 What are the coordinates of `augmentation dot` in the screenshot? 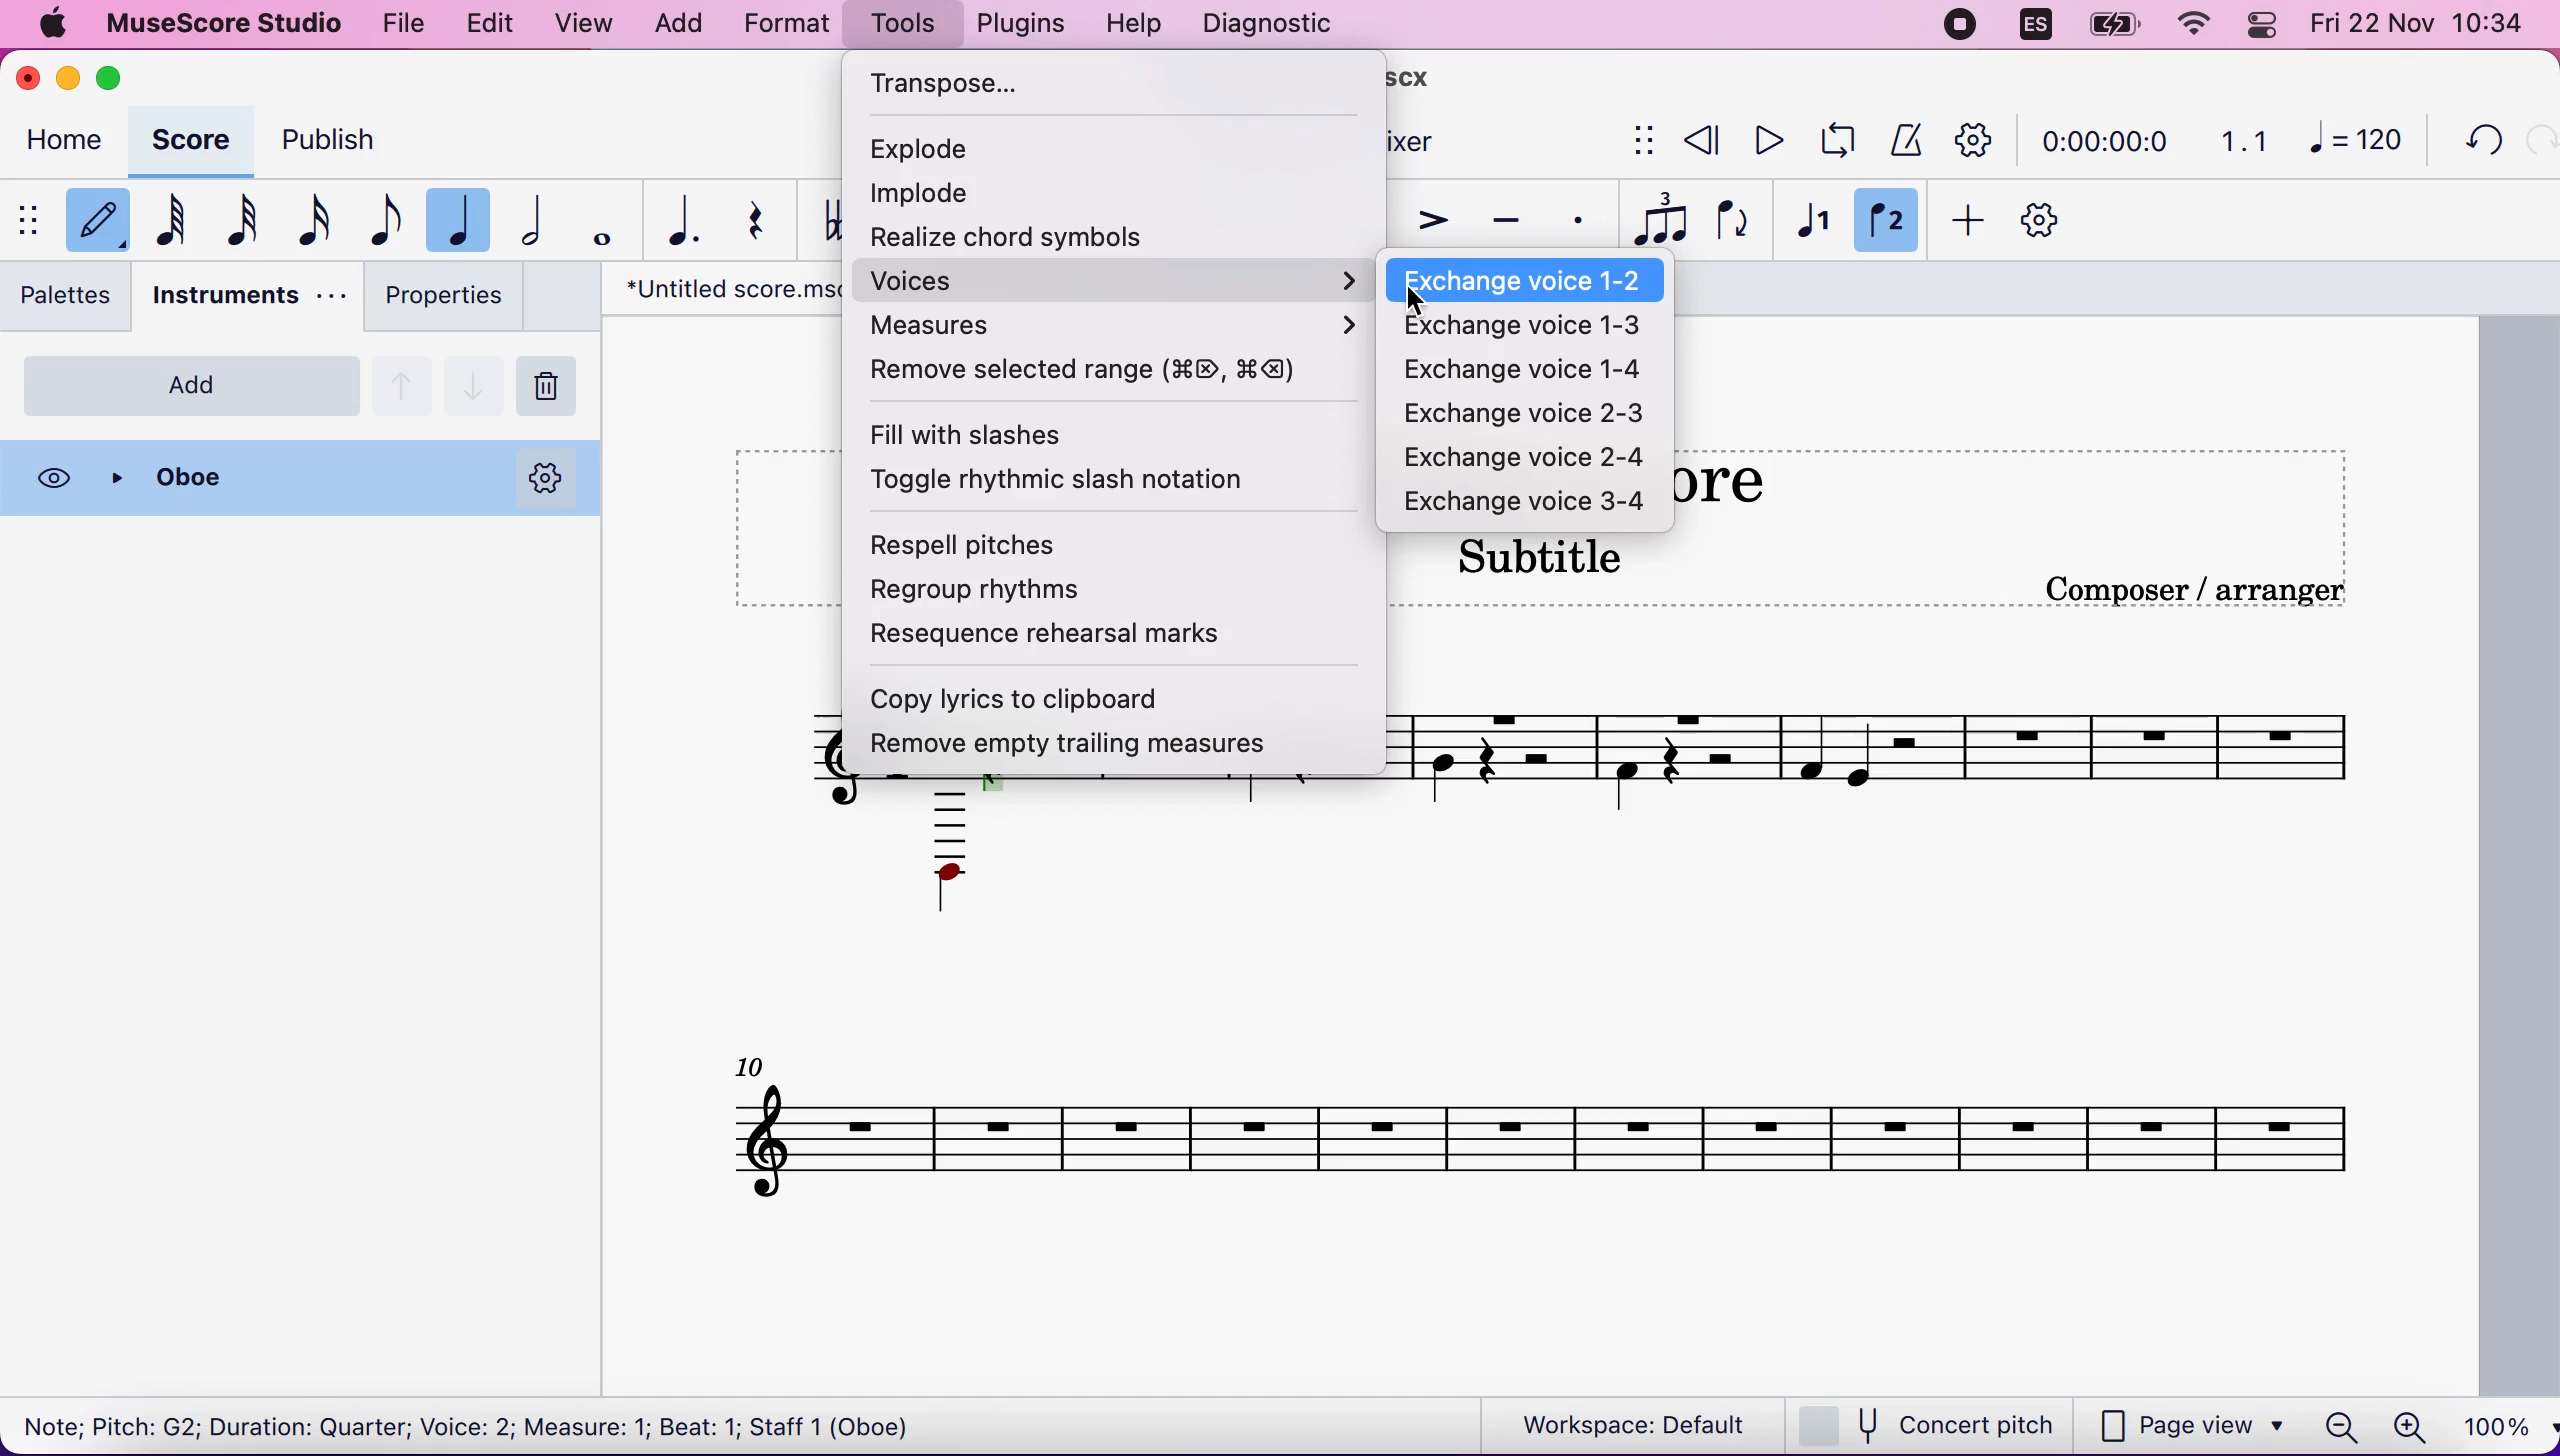 It's located at (688, 218).